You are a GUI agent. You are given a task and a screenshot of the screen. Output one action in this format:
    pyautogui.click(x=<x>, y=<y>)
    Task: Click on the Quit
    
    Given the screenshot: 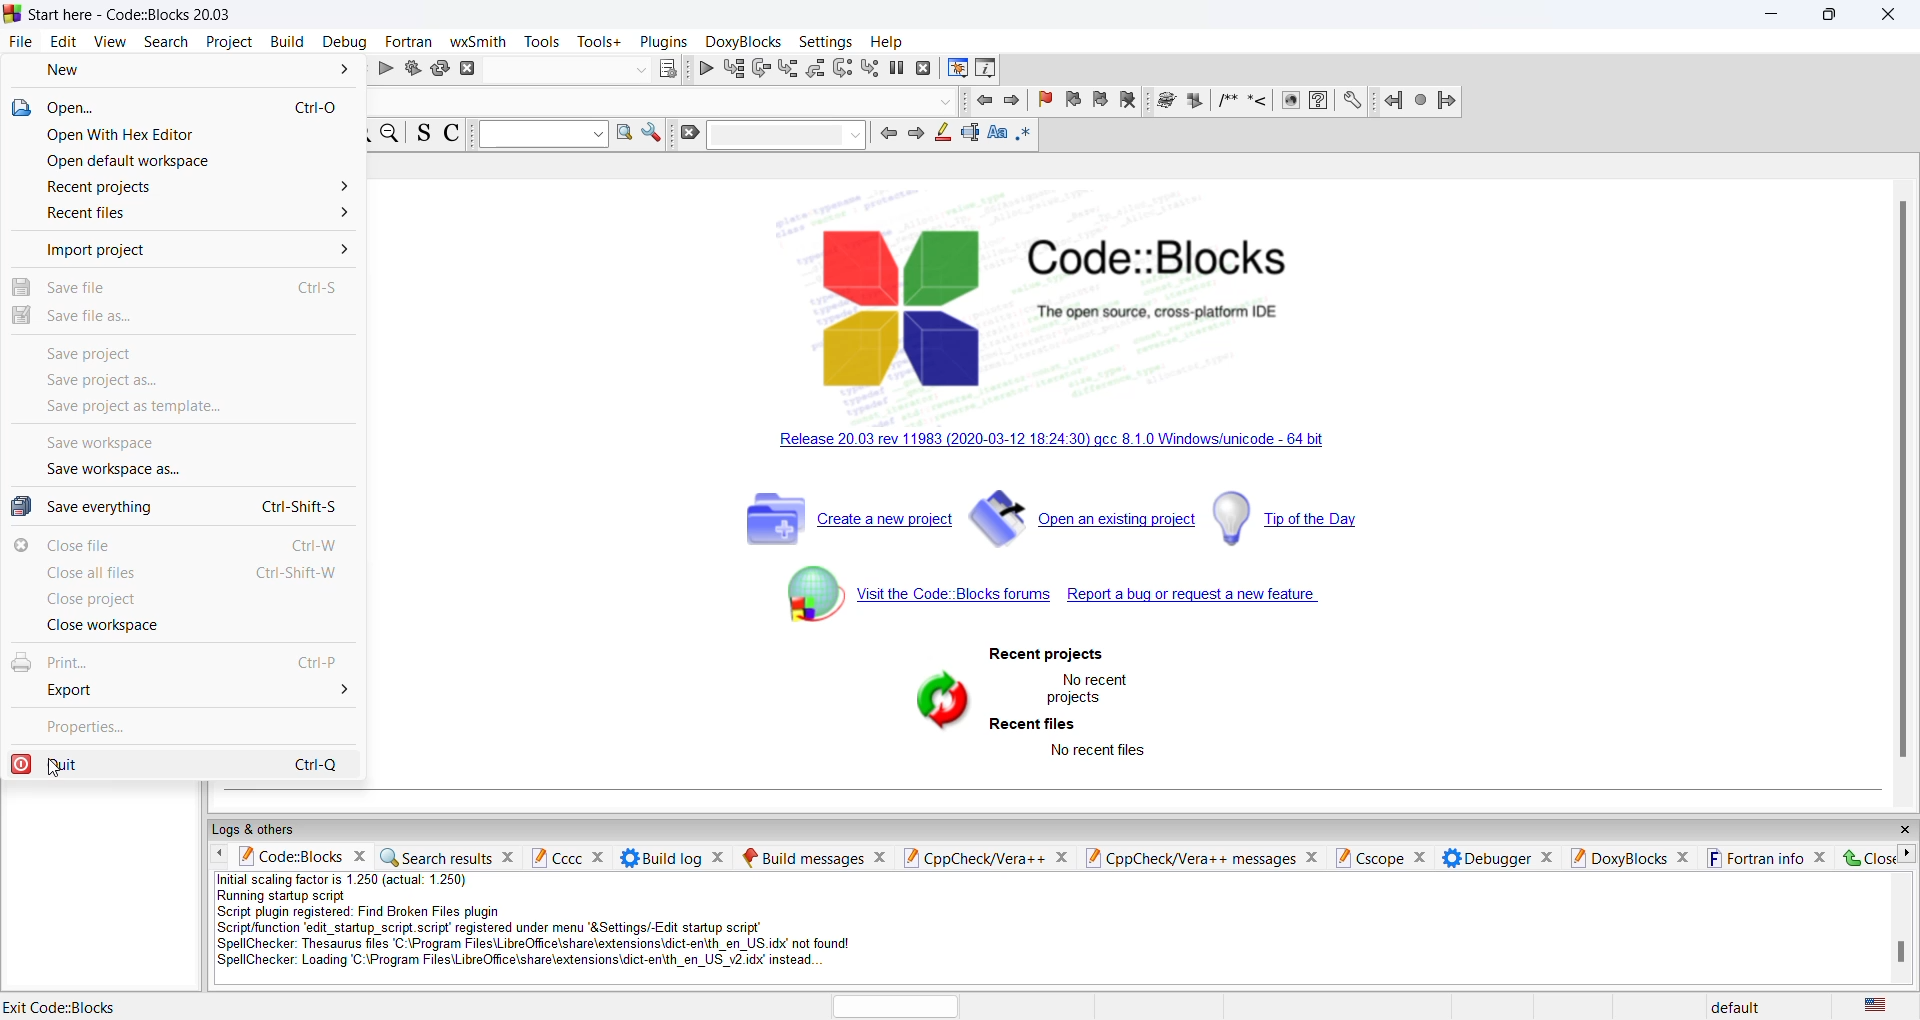 What is the action you would take?
    pyautogui.click(x=84, y=764)
    